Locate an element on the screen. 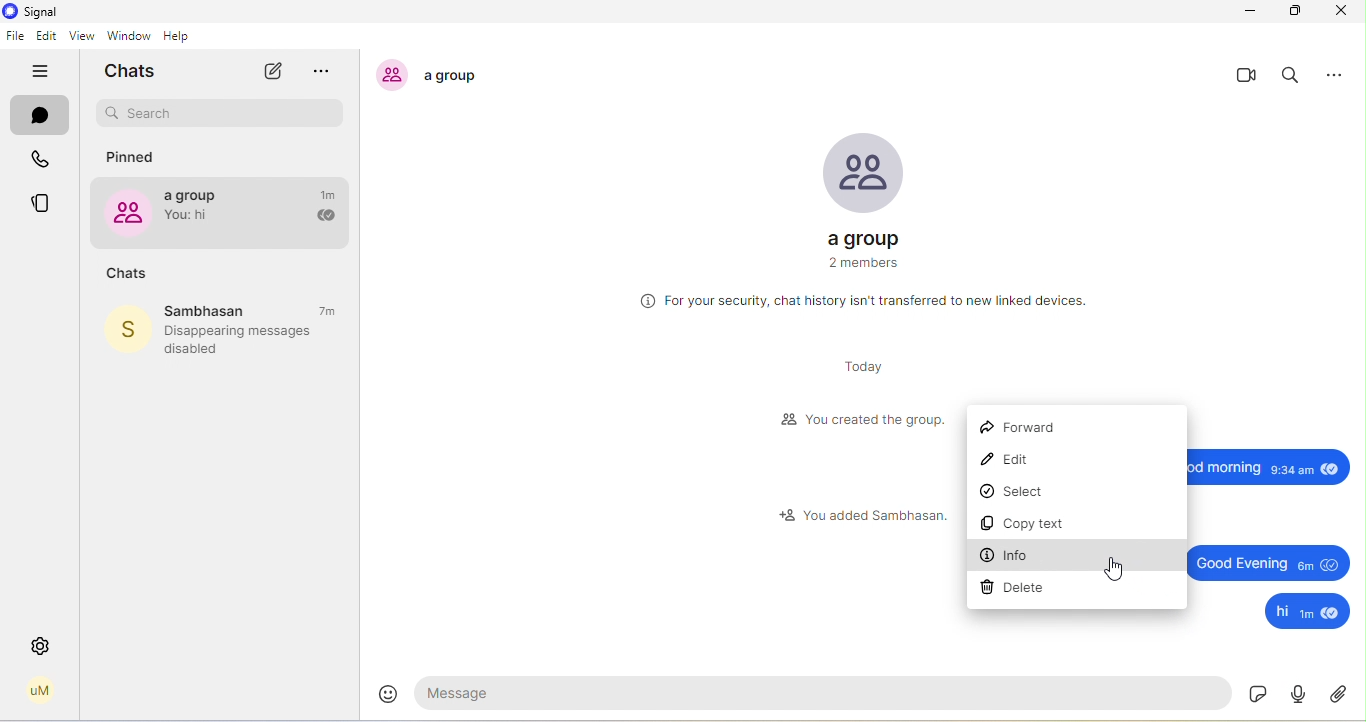  a group  is located at coordinates (862, 190).